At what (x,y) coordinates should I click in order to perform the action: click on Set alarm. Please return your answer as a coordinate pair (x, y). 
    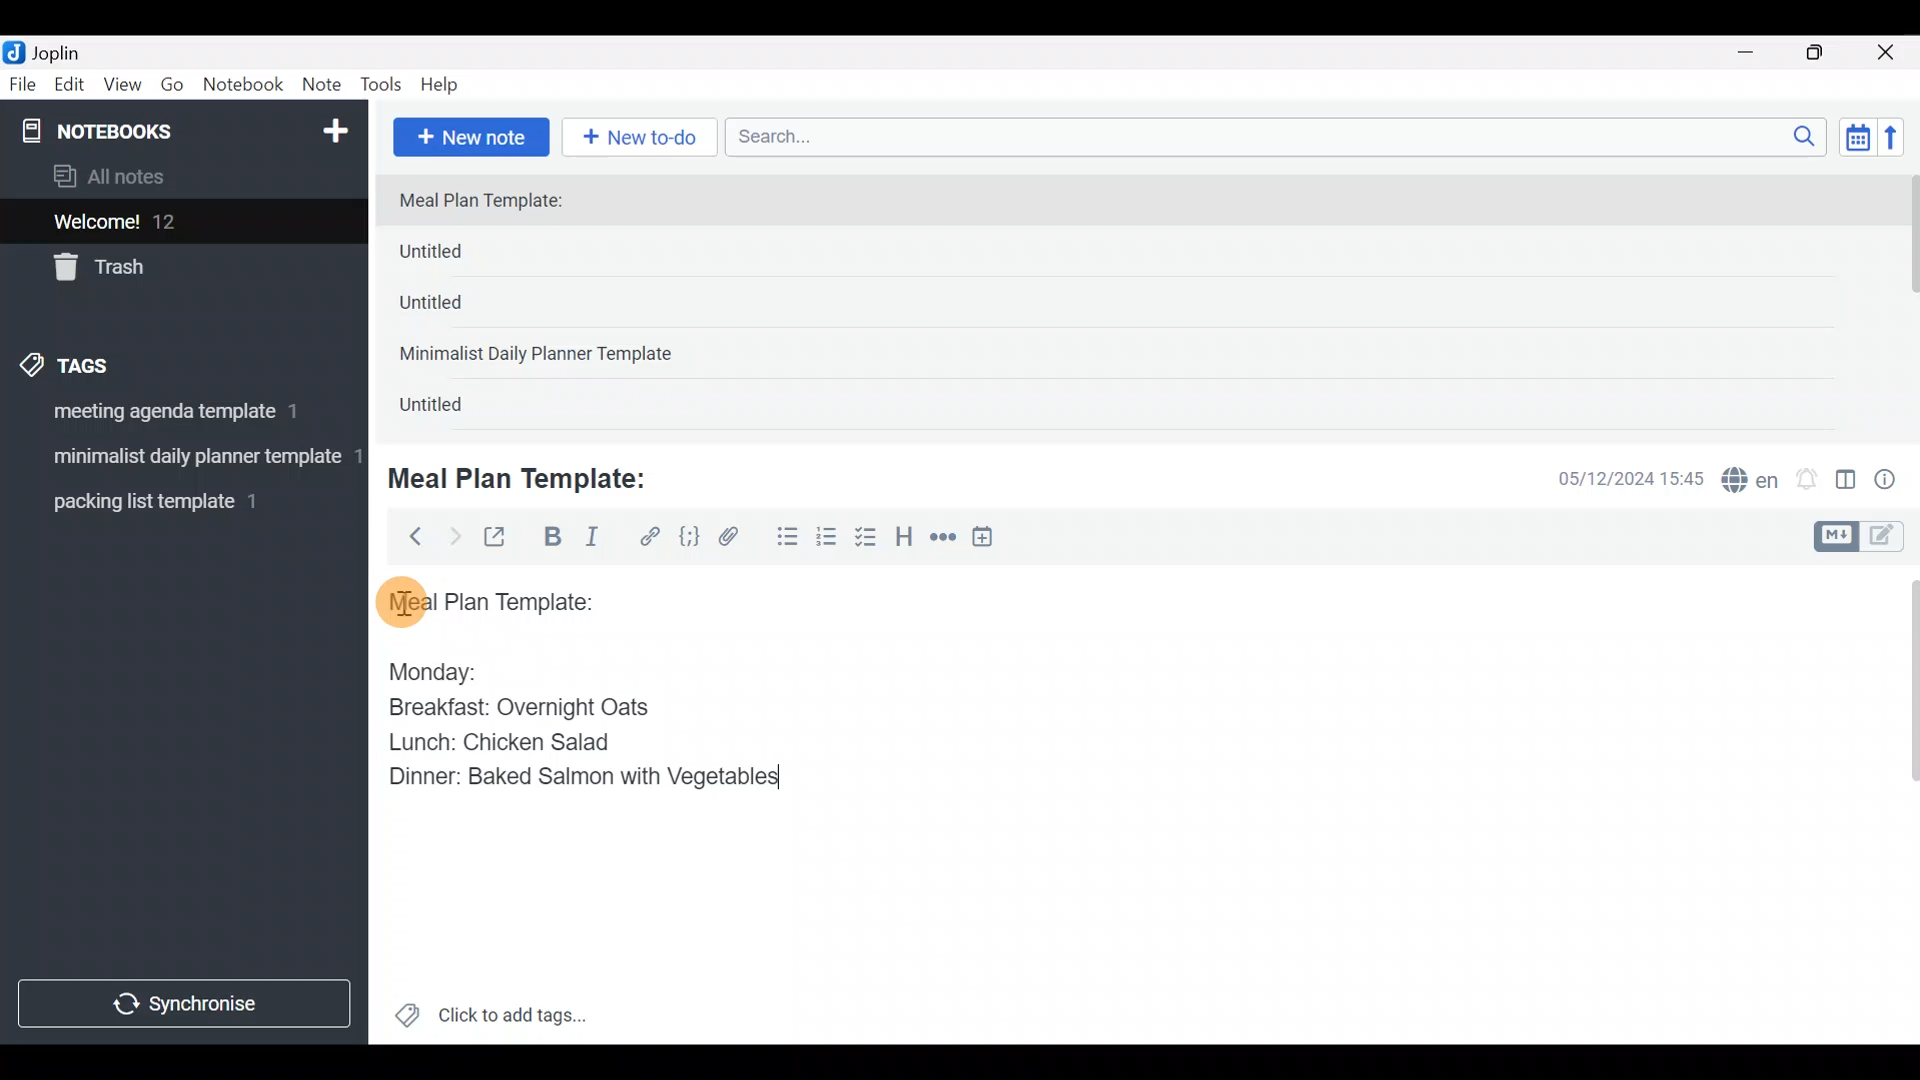
    Looking at the image, I should click on (1808, 481).